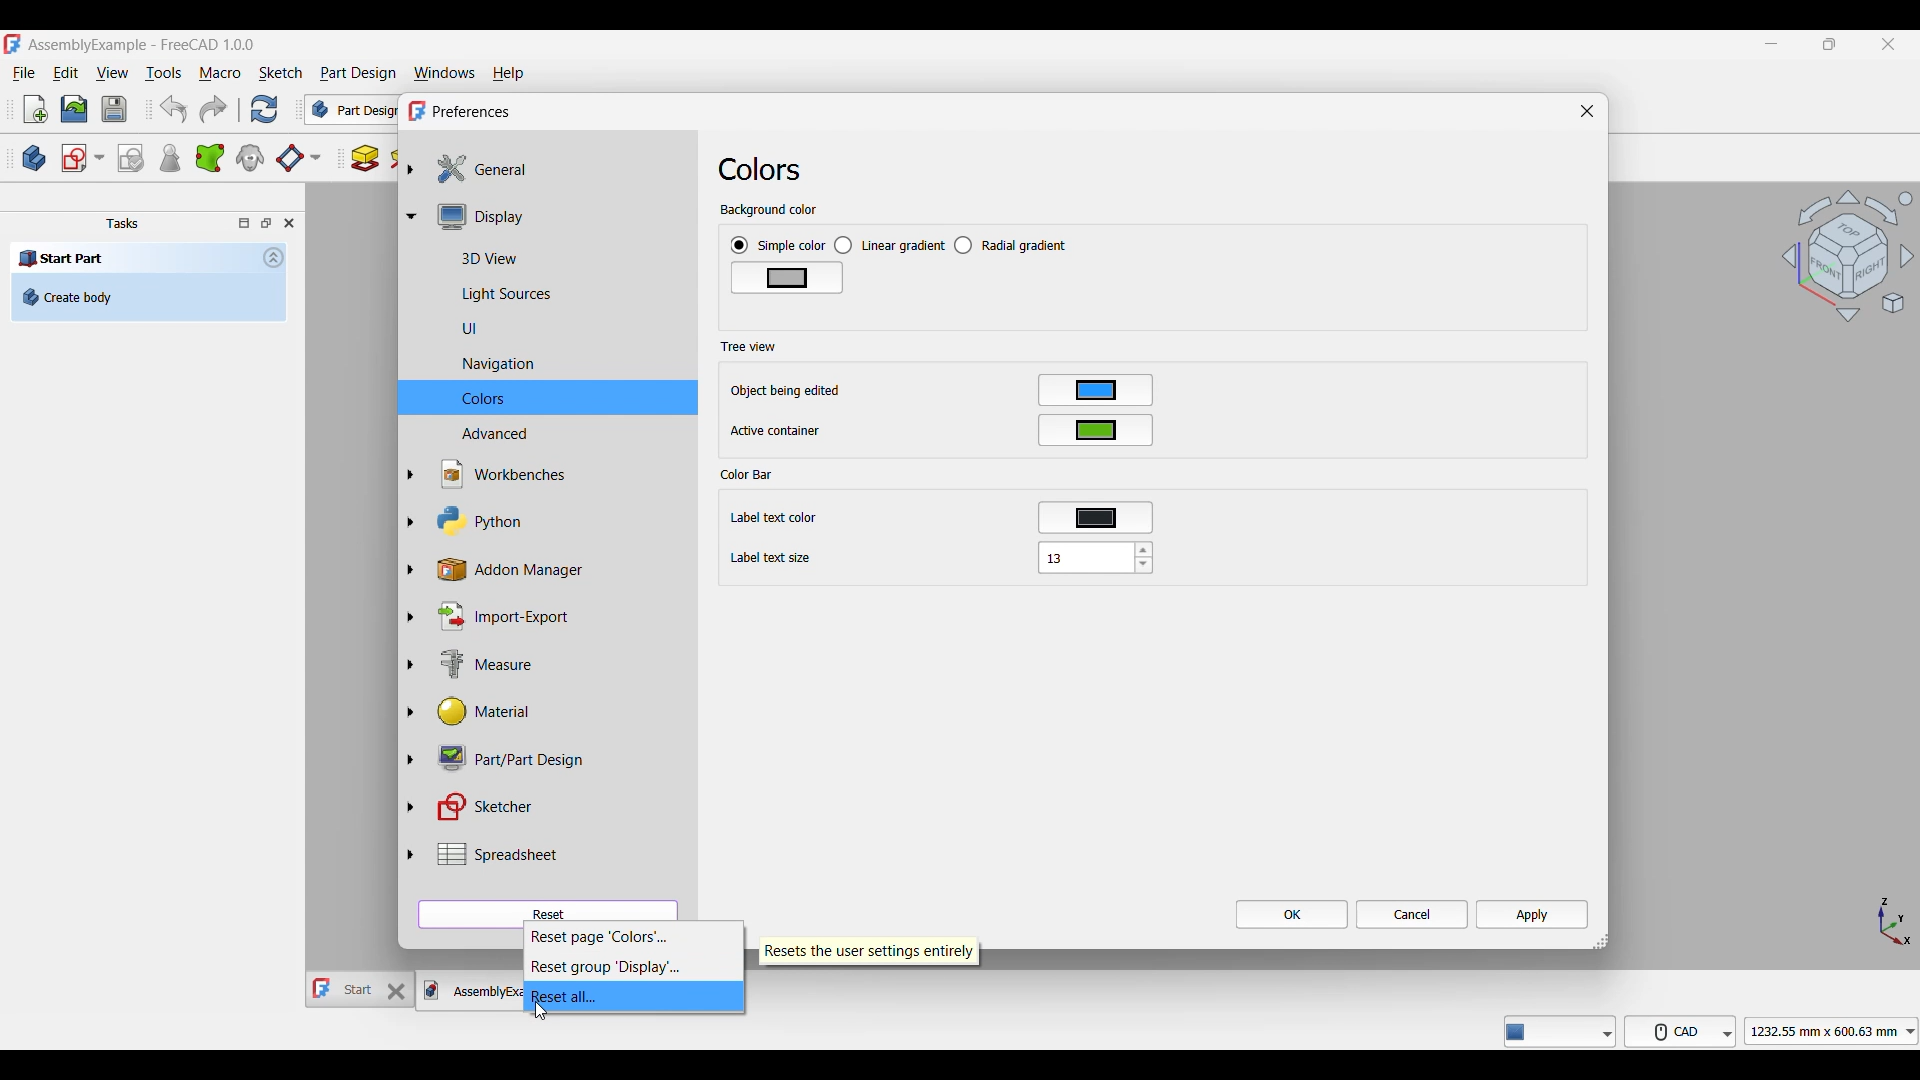 Image resolution: width=1920 pixels, height=1080 pixels. I want to click on Sketch menu , so click(281, 73).